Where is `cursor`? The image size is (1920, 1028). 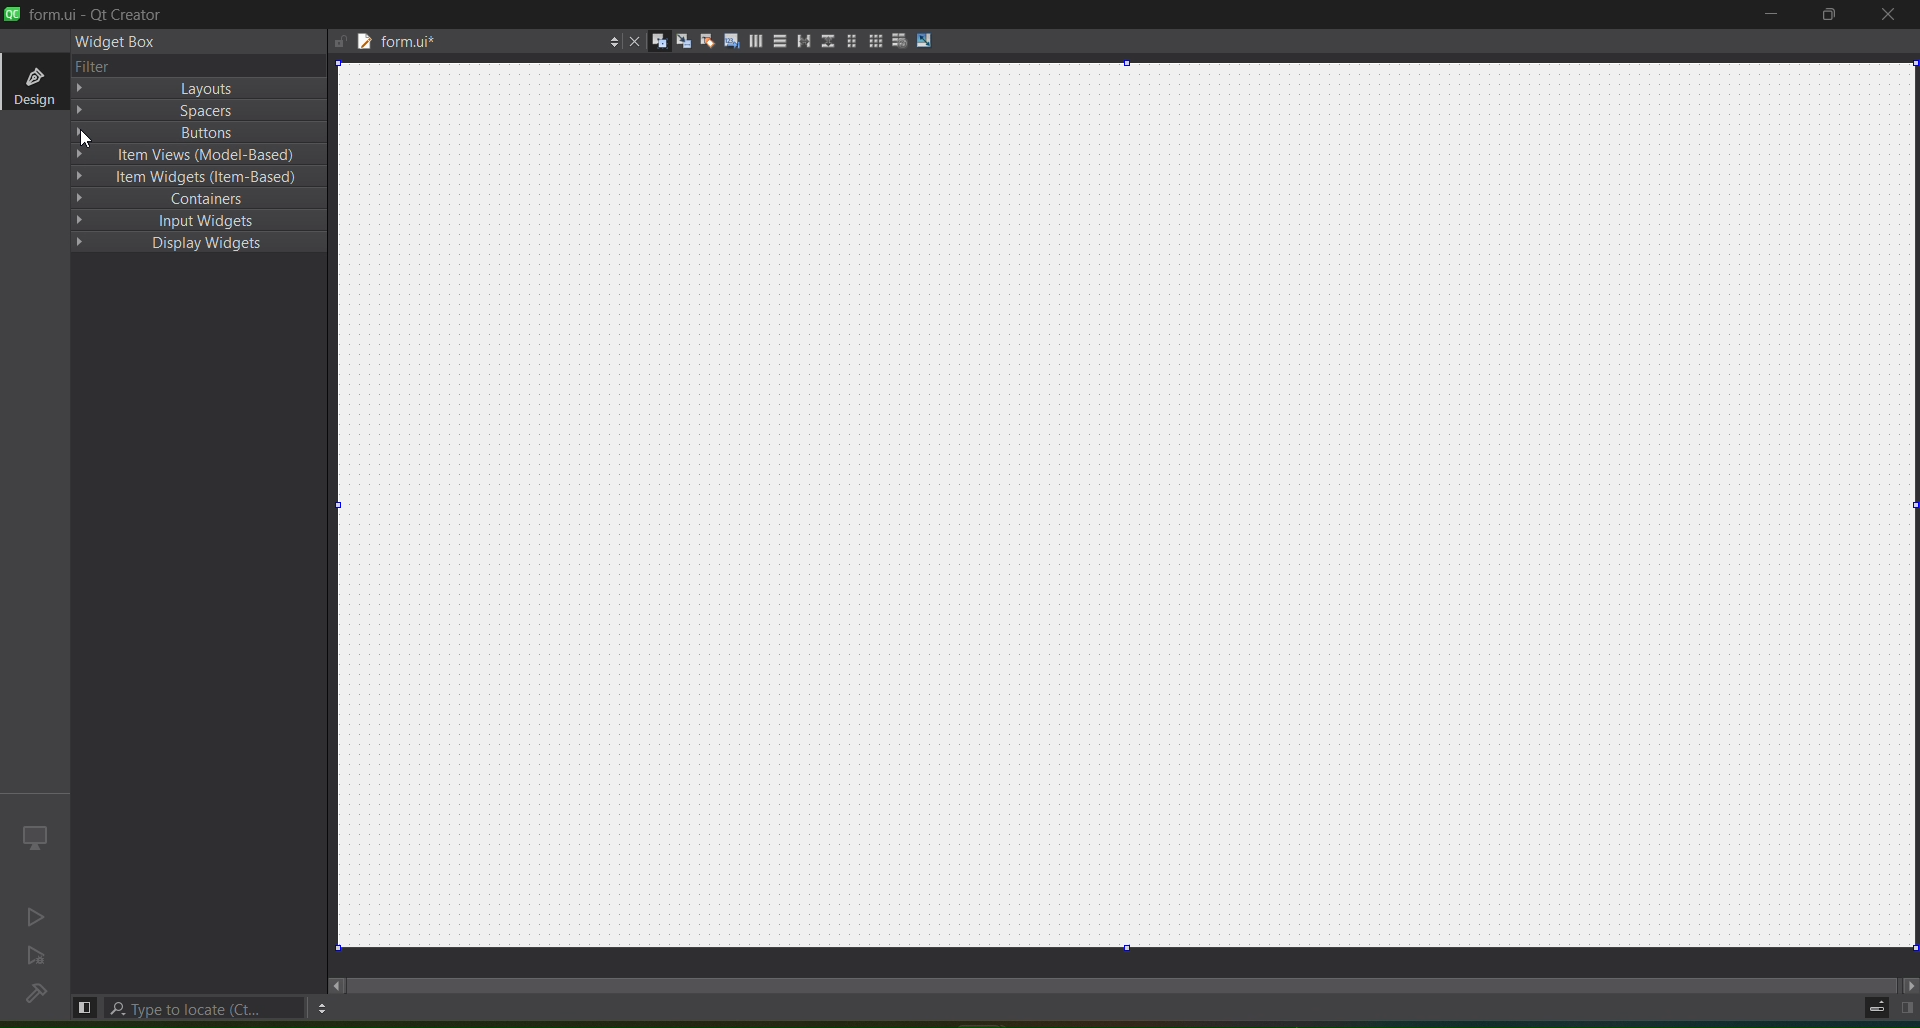 cursor is located at coordinates (79, 137).